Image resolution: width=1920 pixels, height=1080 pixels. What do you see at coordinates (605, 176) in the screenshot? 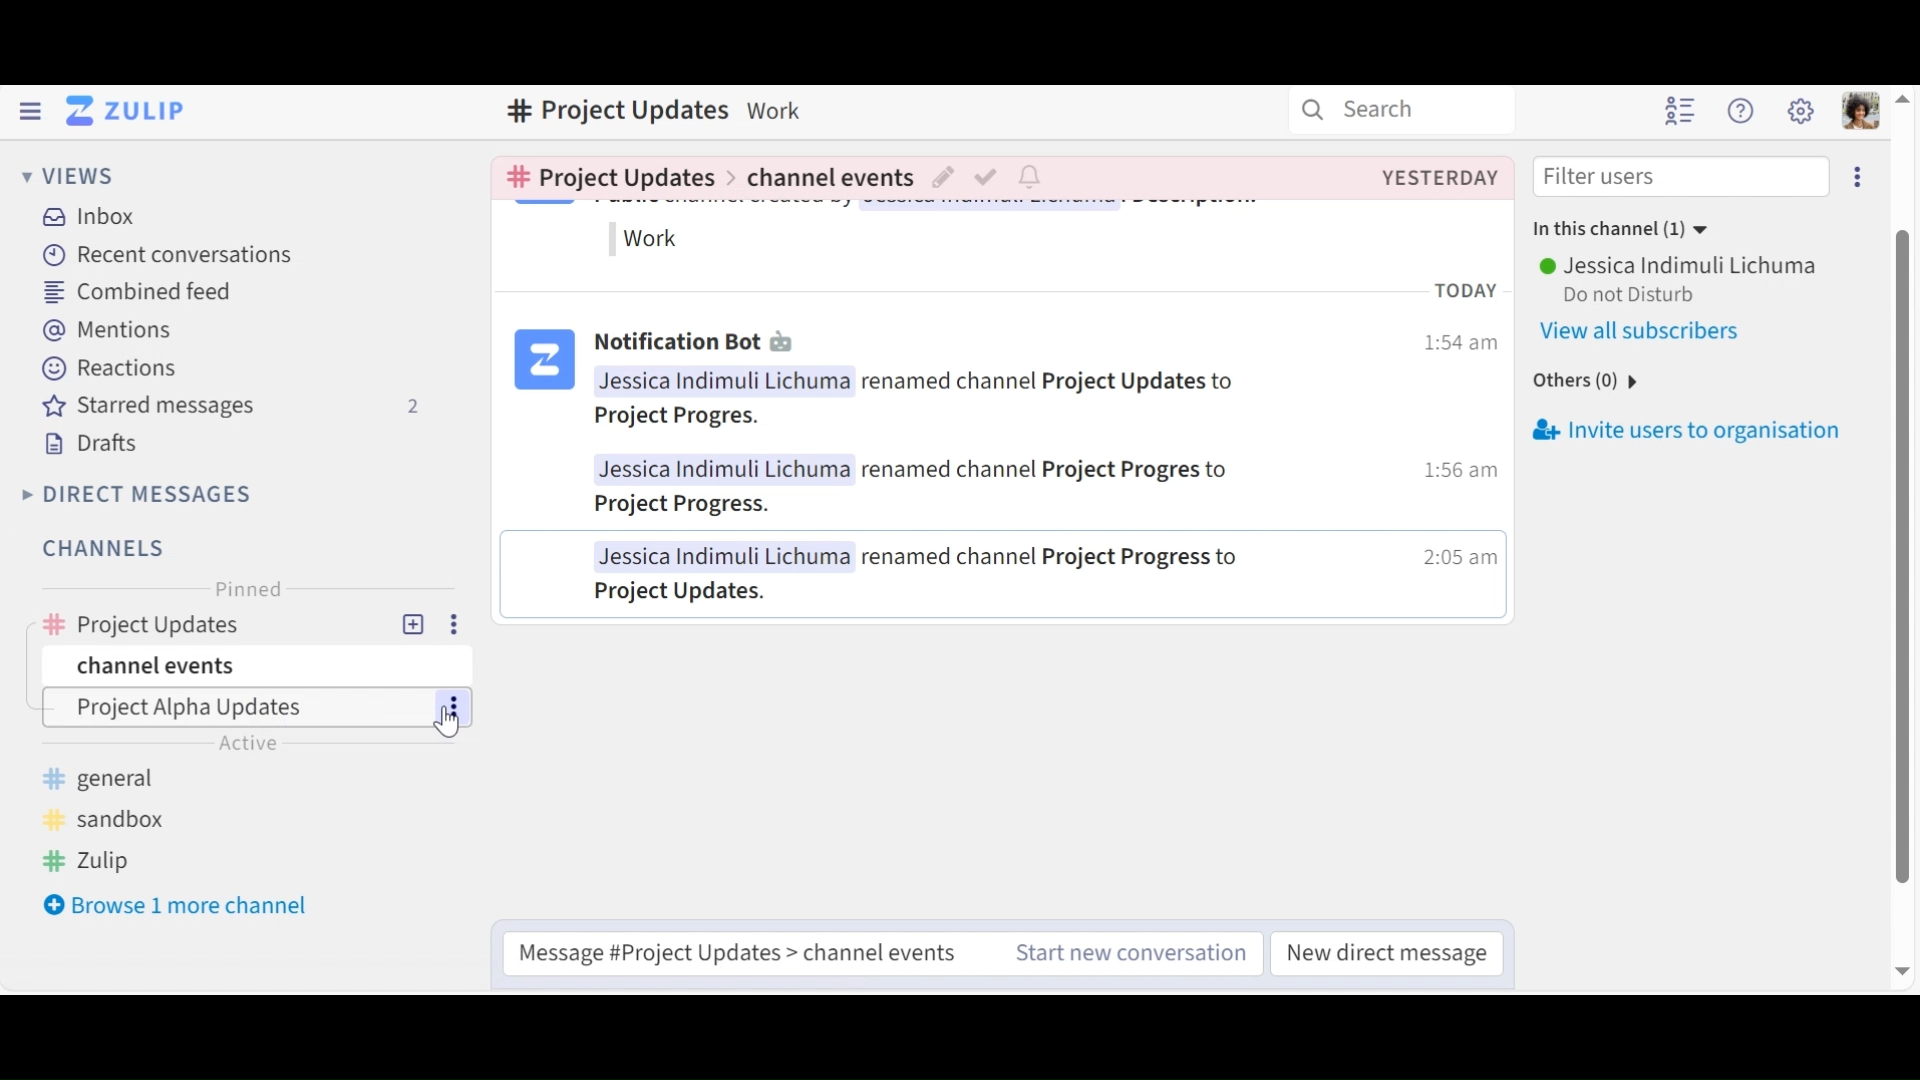
I see `Go to channel` at bounding box center [605, 176].